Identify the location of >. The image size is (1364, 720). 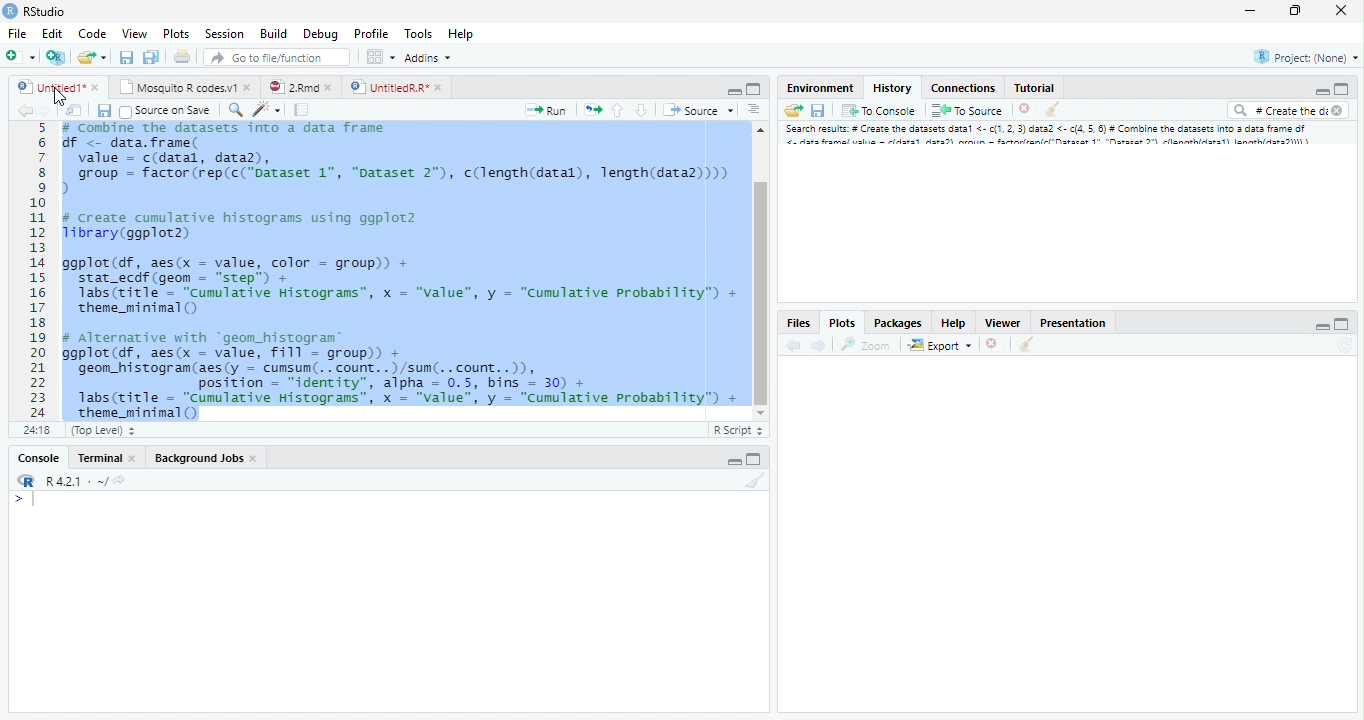
(15, 501).